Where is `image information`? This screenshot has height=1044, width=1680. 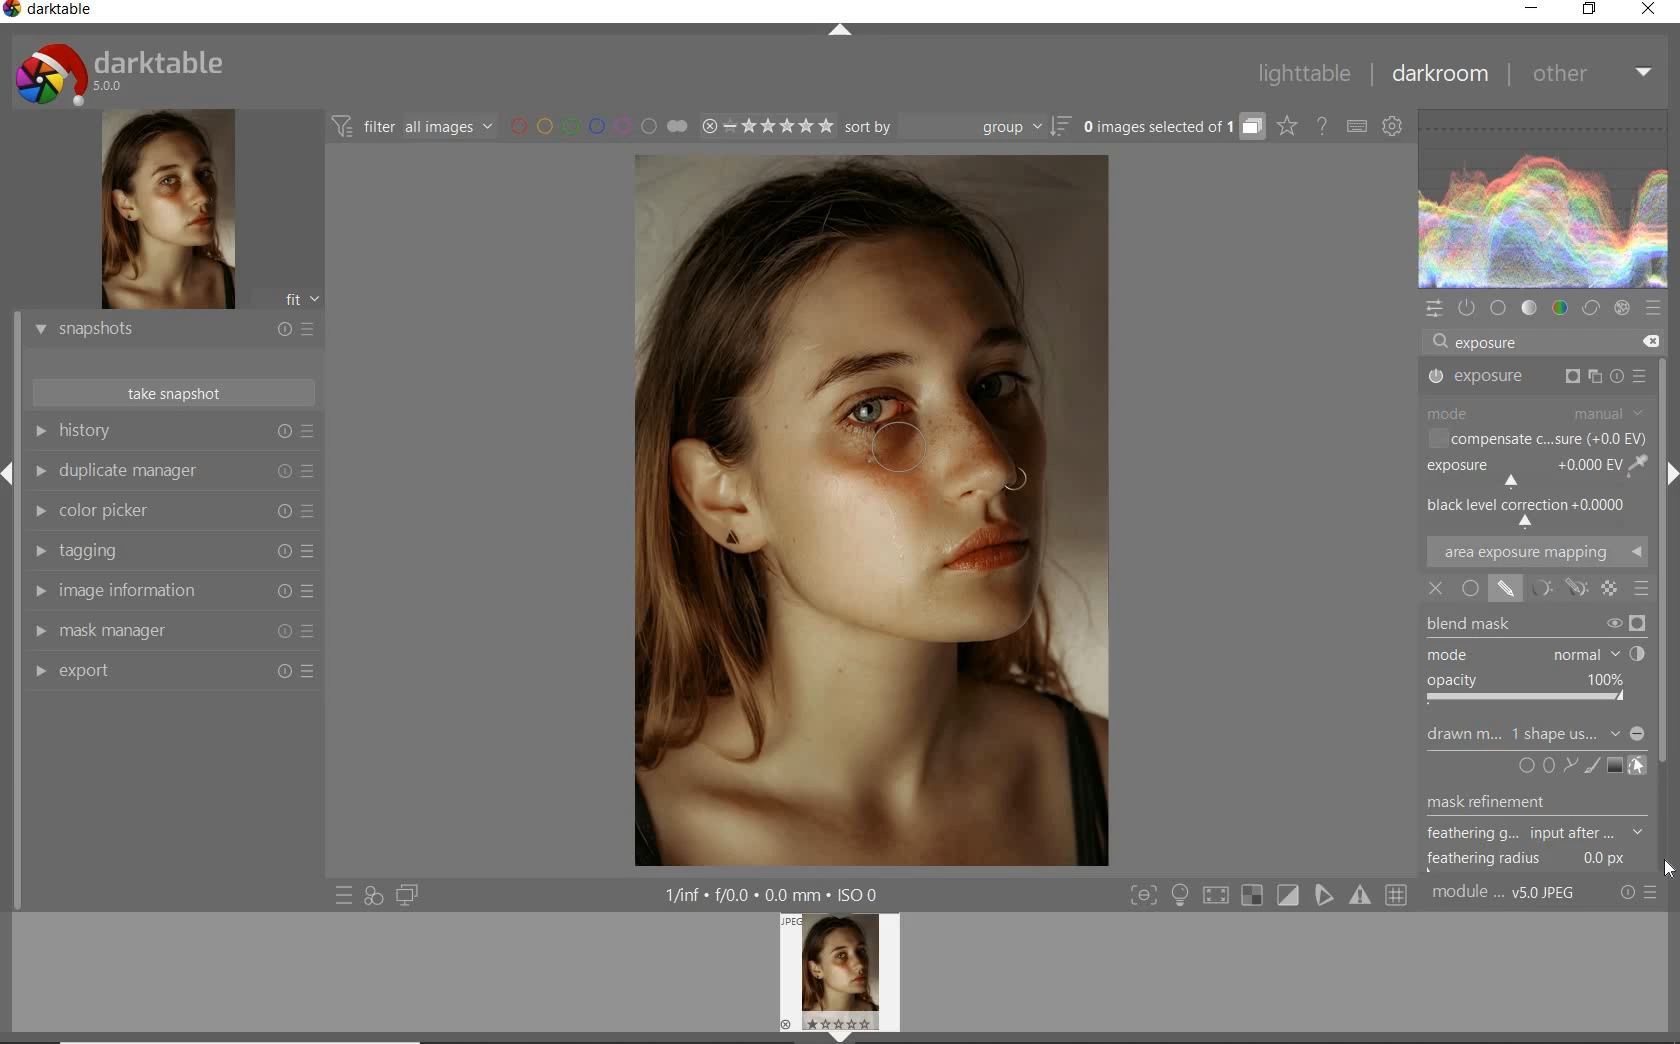
image information is located at coordinates (173, 590).